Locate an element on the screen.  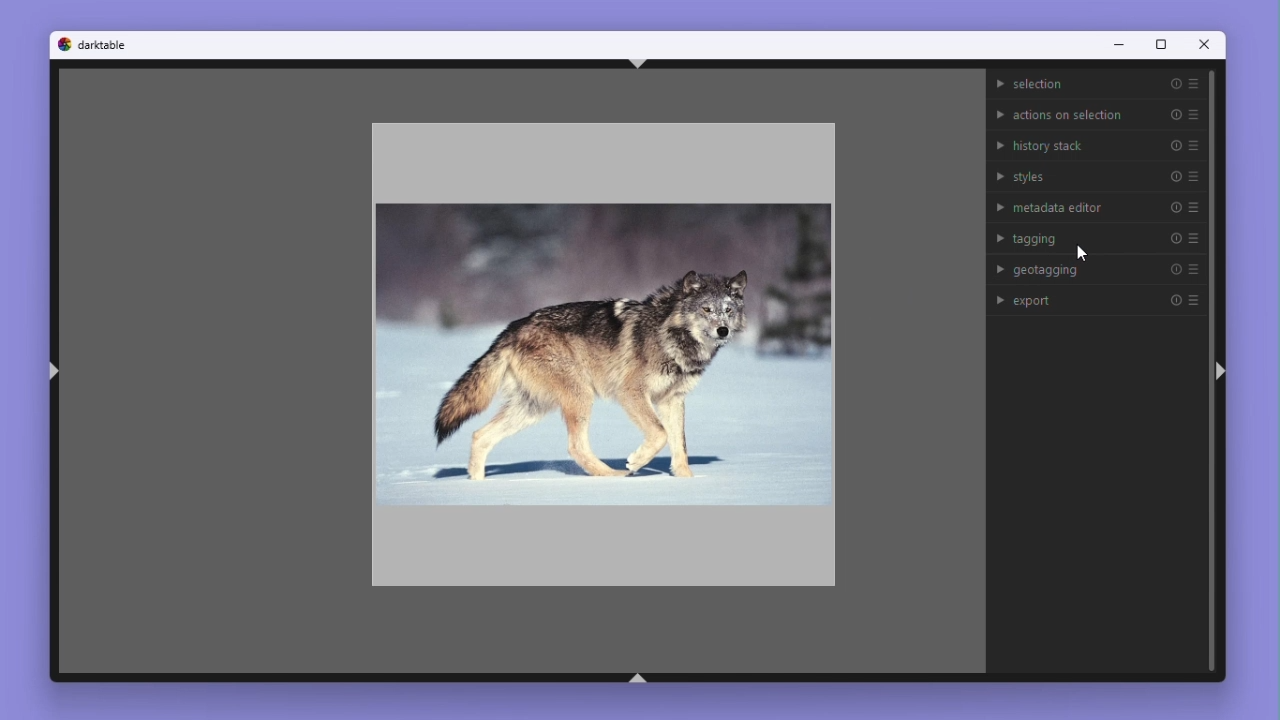
Styles is located at coordinates (1098, 176).